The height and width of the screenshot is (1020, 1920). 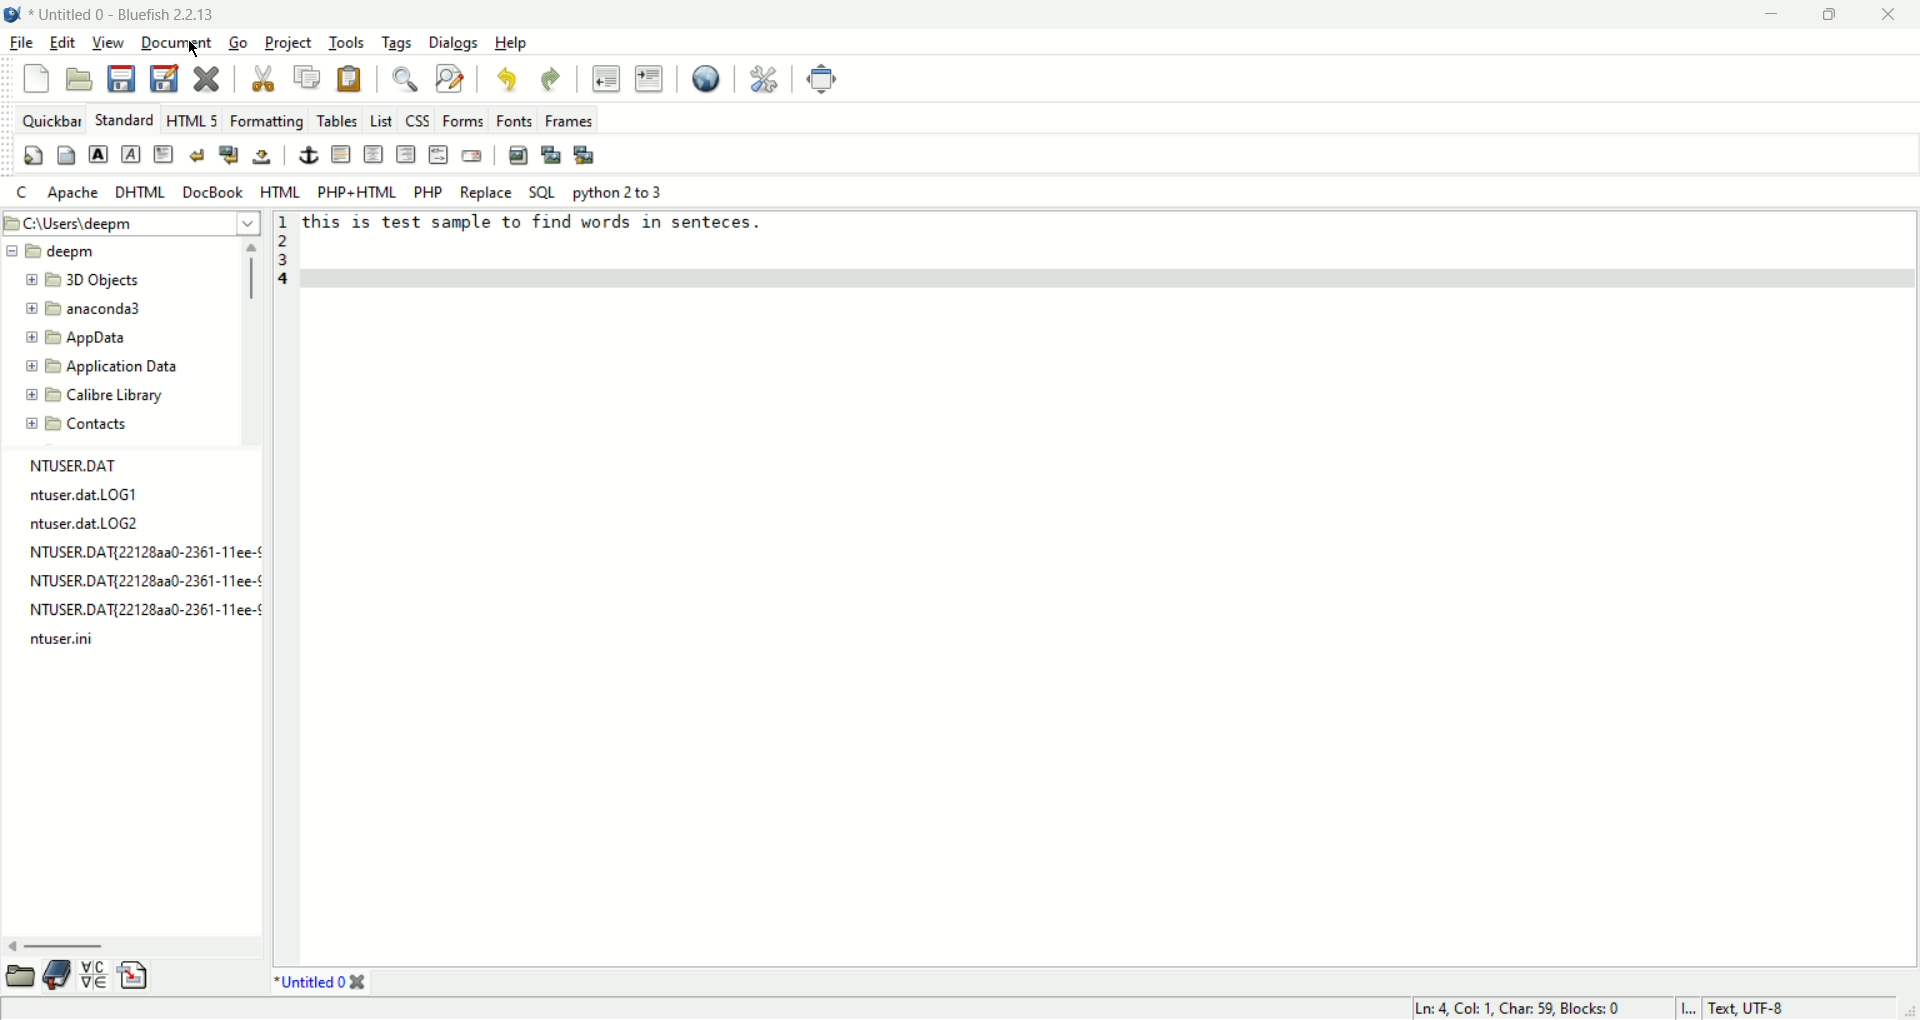 What do you see at coordinates (132, 223) in the screenshot?
I see `C:\Users\deepm` at bounding box center [132, 223].